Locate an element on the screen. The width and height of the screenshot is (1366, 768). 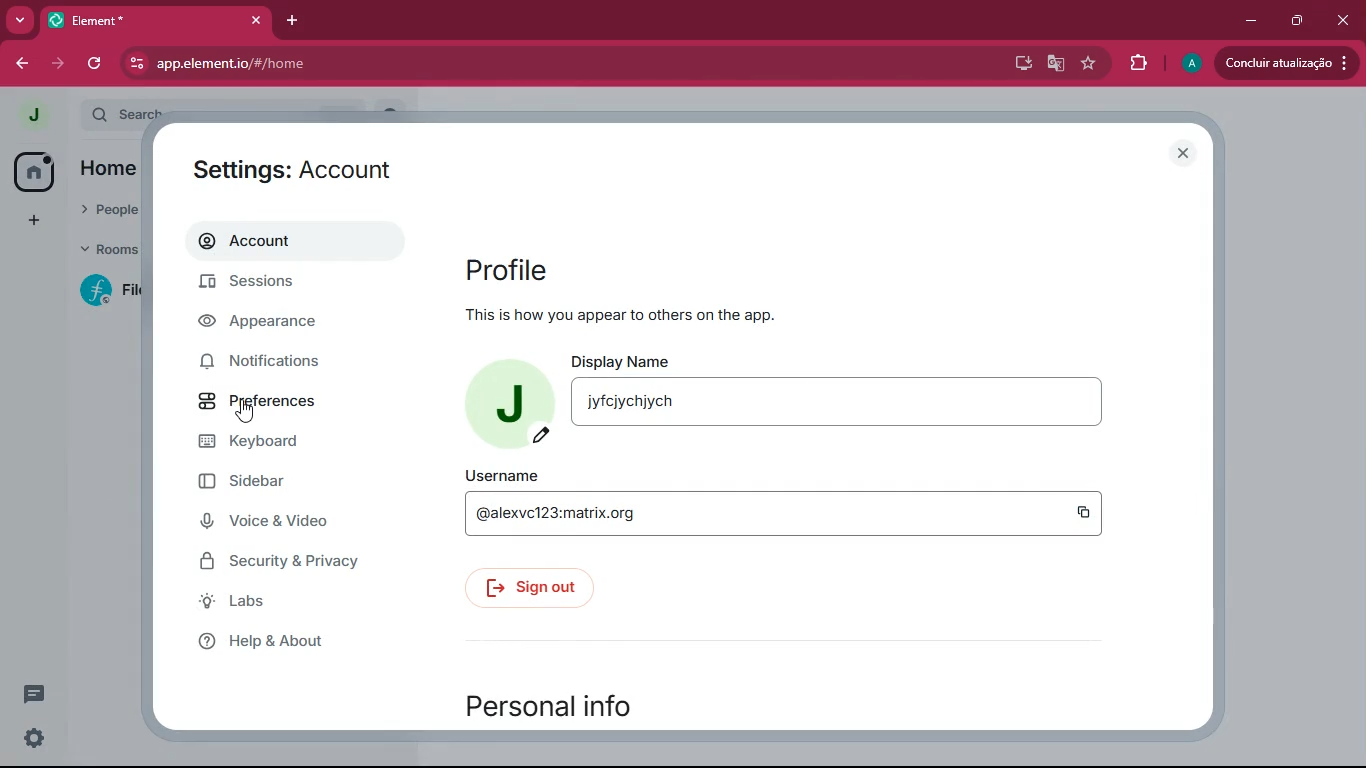
close is located at coordinates (1185, 154).